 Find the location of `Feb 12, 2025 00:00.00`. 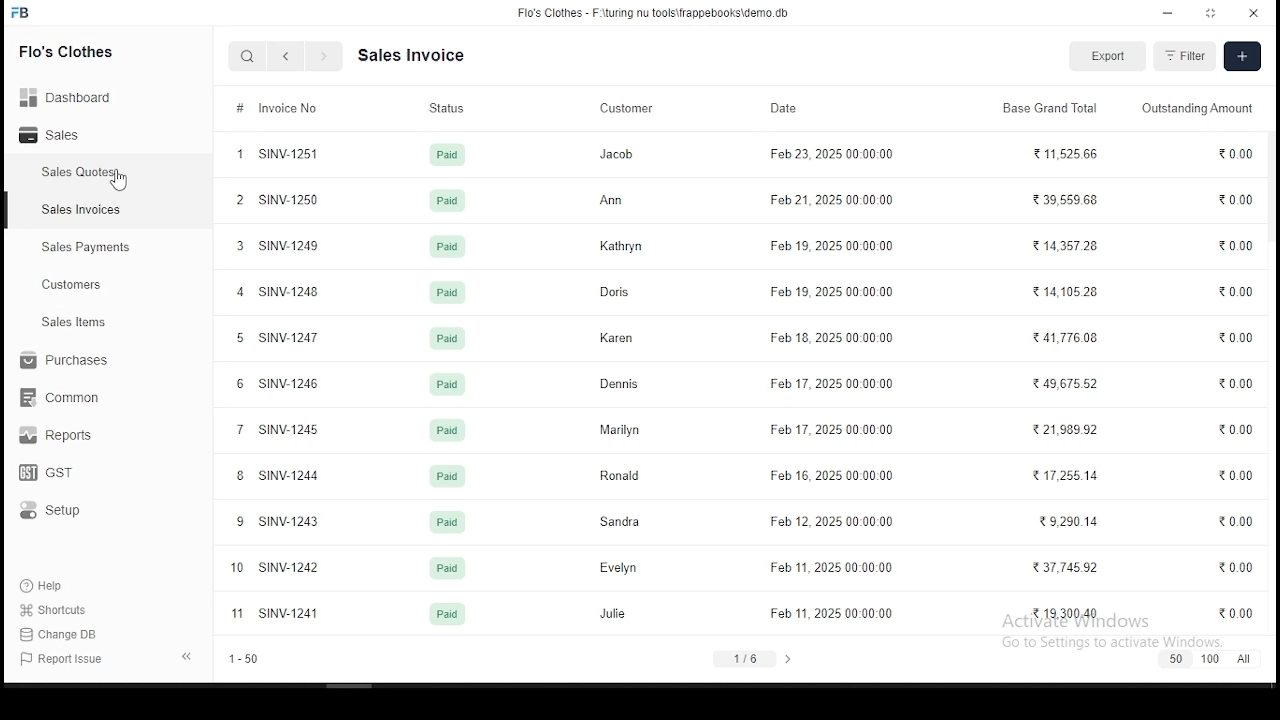

Feb 12, 2025 00:00.00 is located at coordinates (838, 521).